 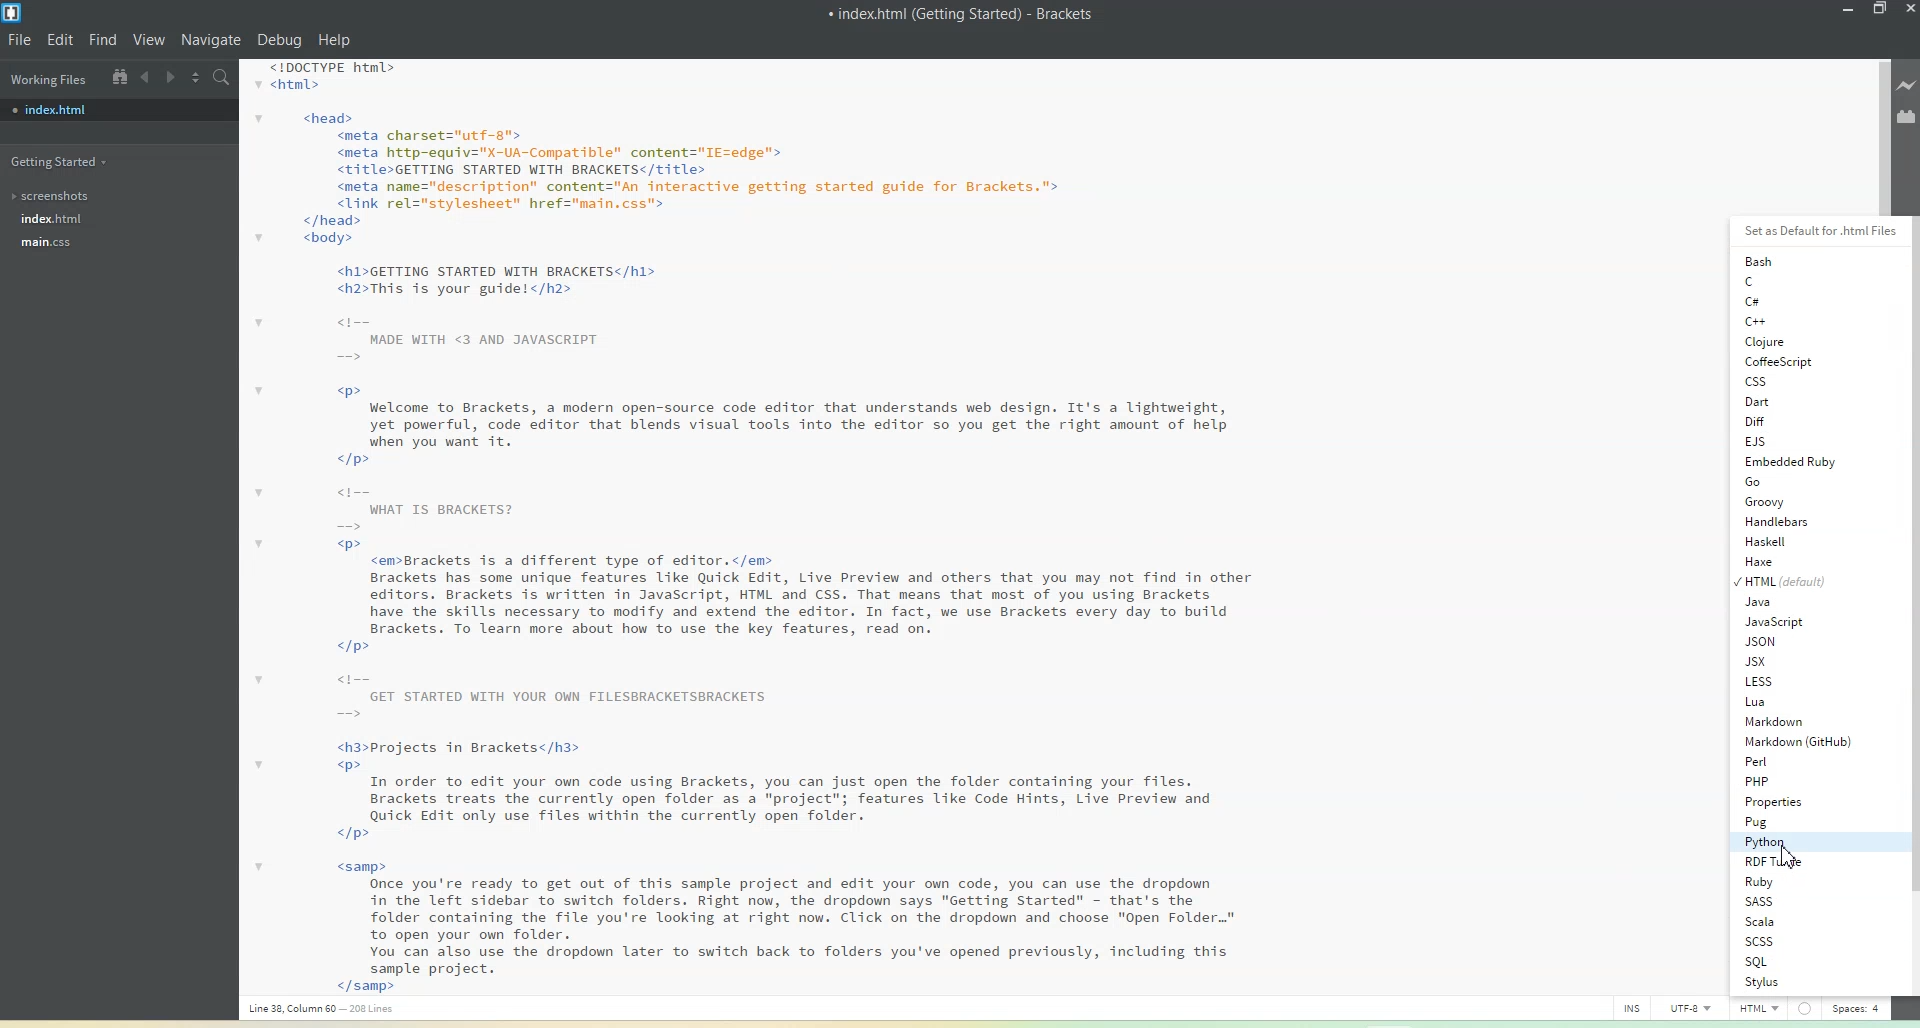 What do you see at coordinates (1908, 83) in the screenshot?
I see `Live preview` at bounding box center [1908, 83].